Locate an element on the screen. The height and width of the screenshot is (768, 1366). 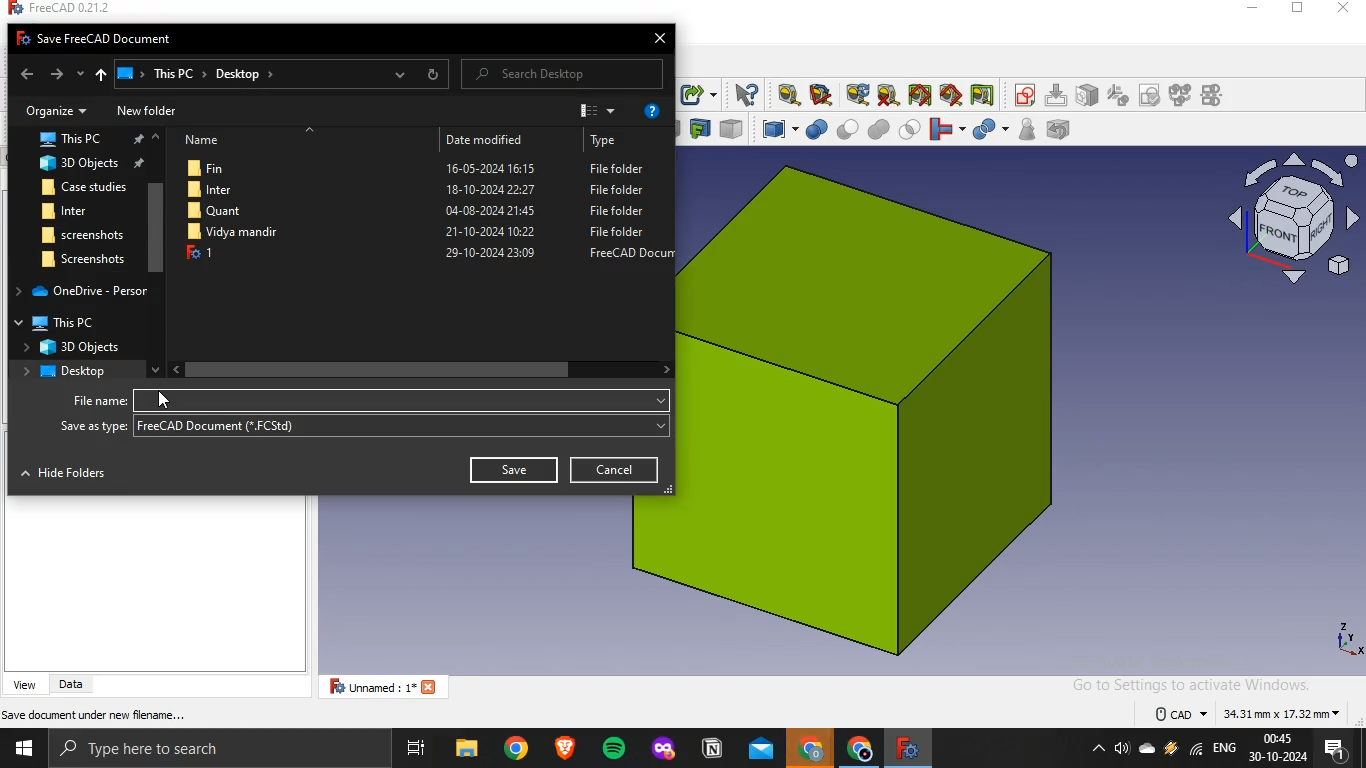
up to  is located at coordinates (101, 75).